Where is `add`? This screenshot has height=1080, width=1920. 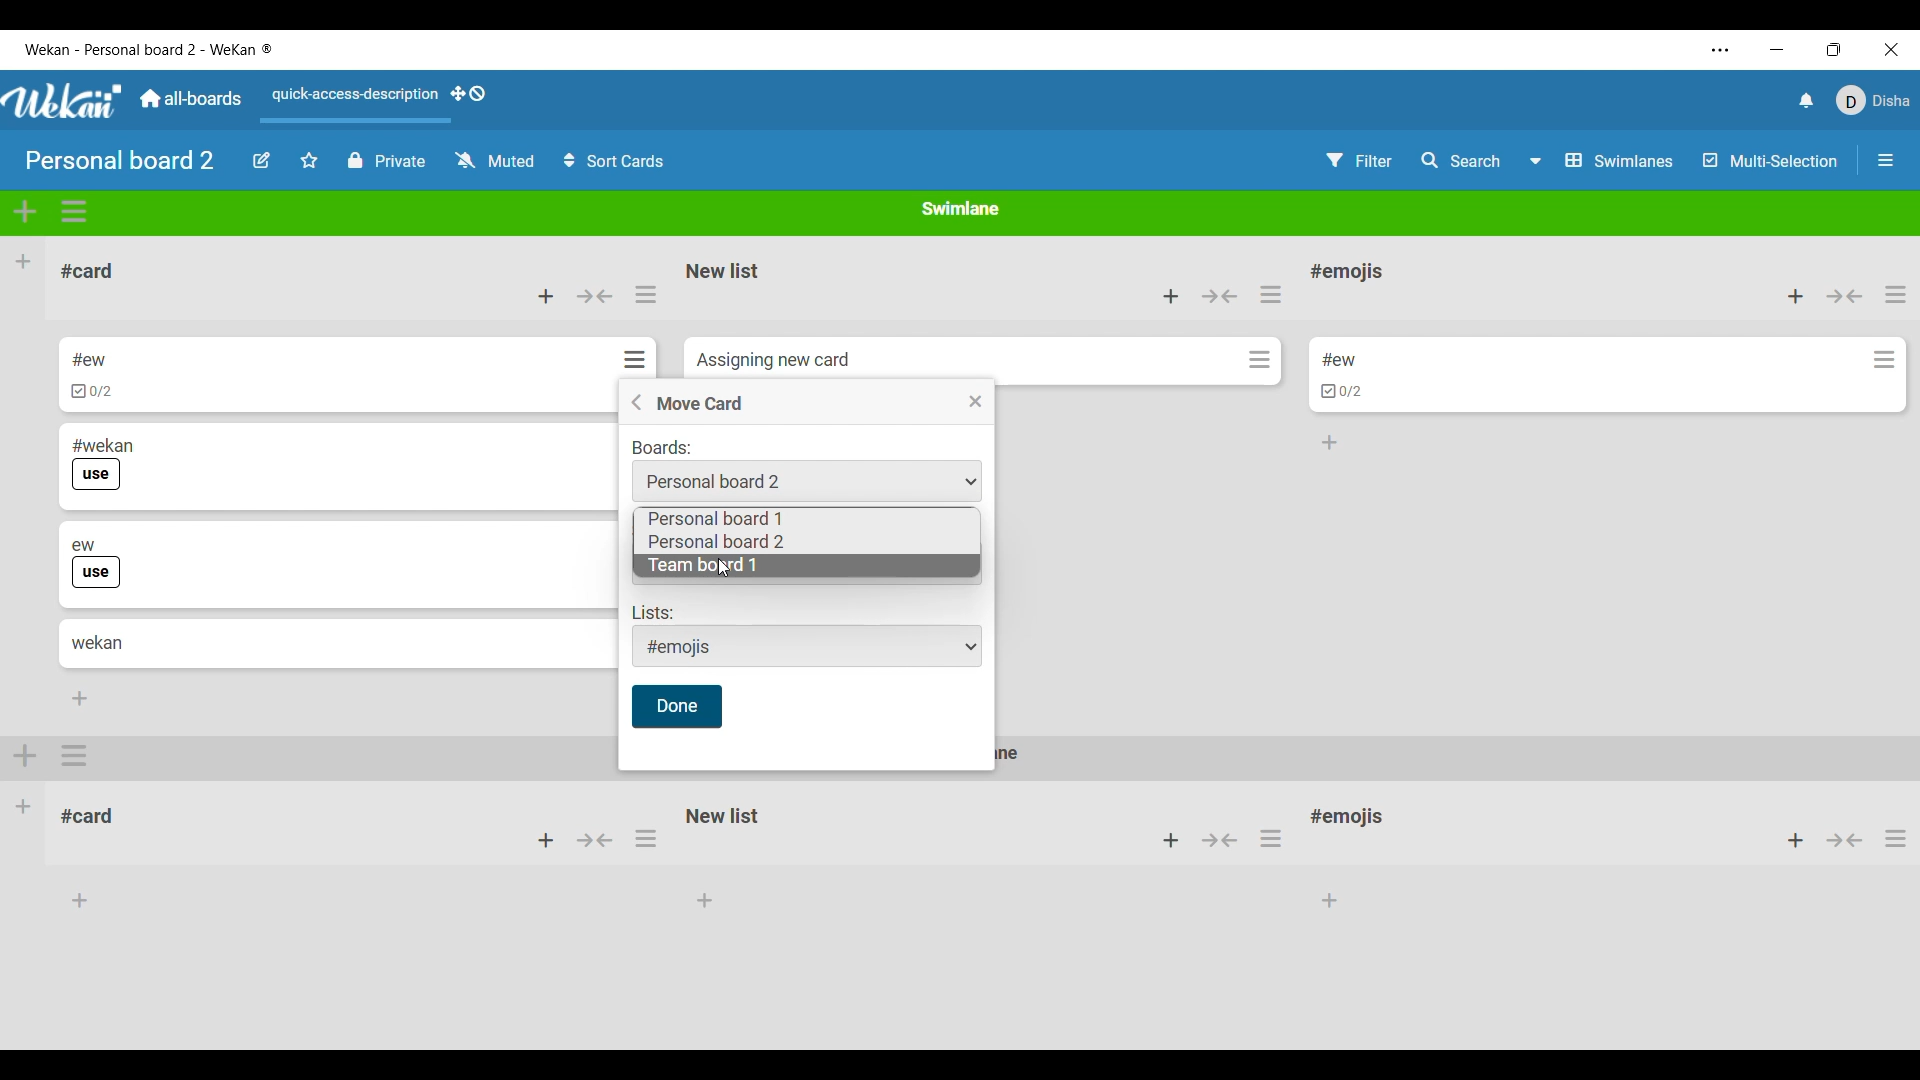
add is located at coordinates (26, 753).